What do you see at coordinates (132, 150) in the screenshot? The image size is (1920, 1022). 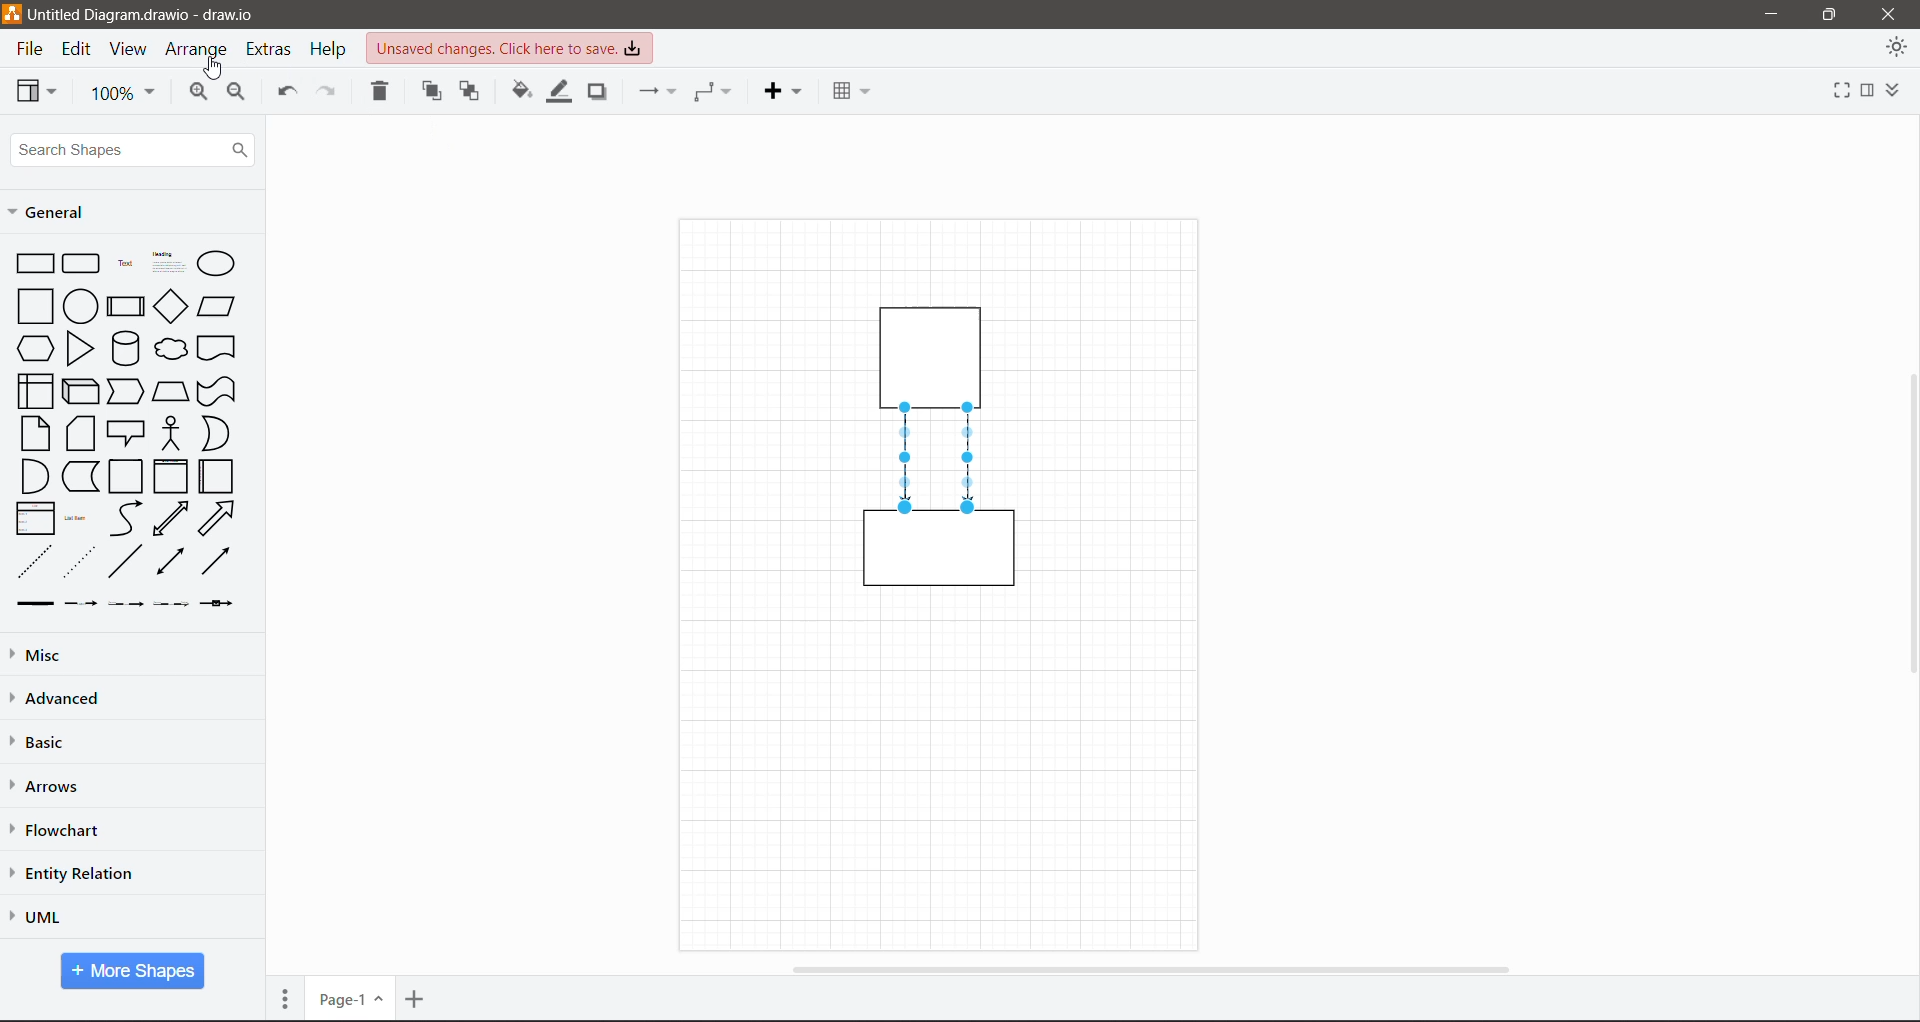 I see `Search Shapes` at bounding box center [132, 150].